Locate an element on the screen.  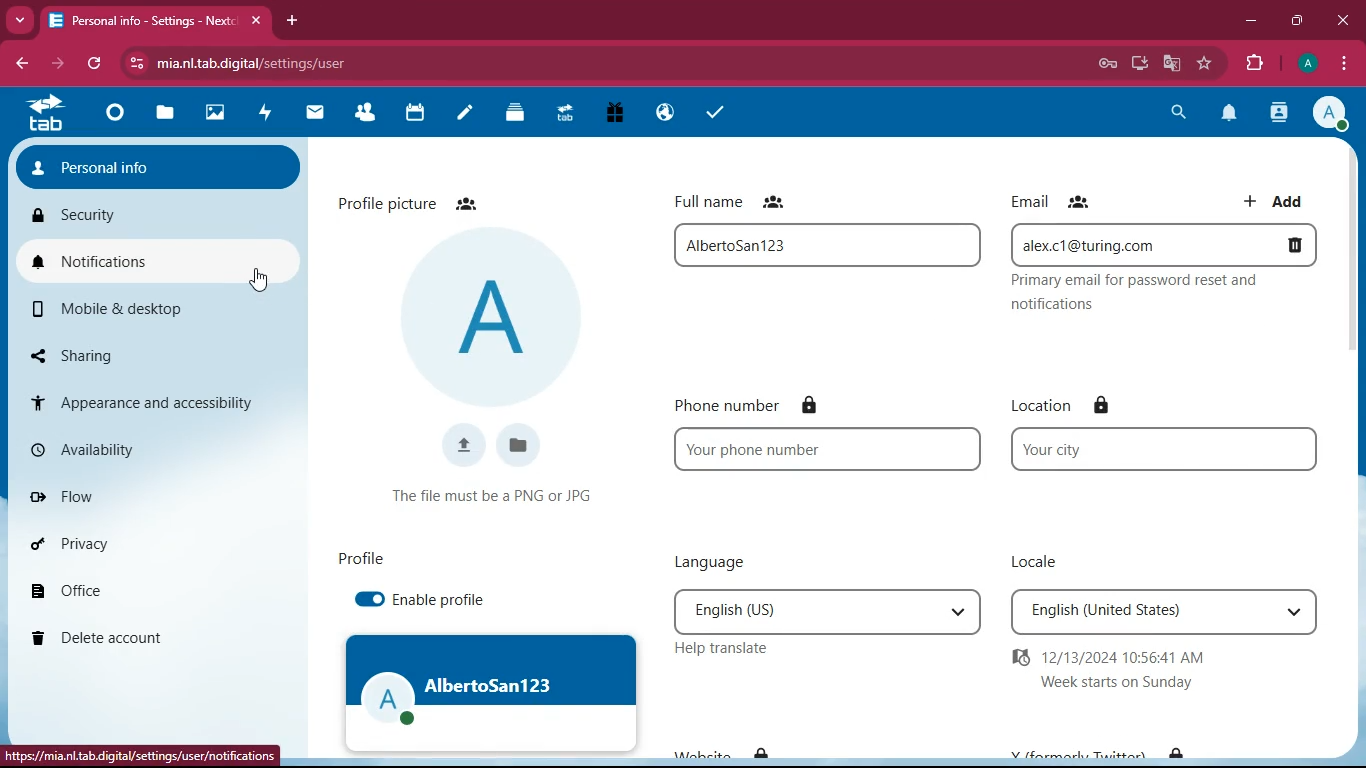
more is located at coordinates (20, 20).